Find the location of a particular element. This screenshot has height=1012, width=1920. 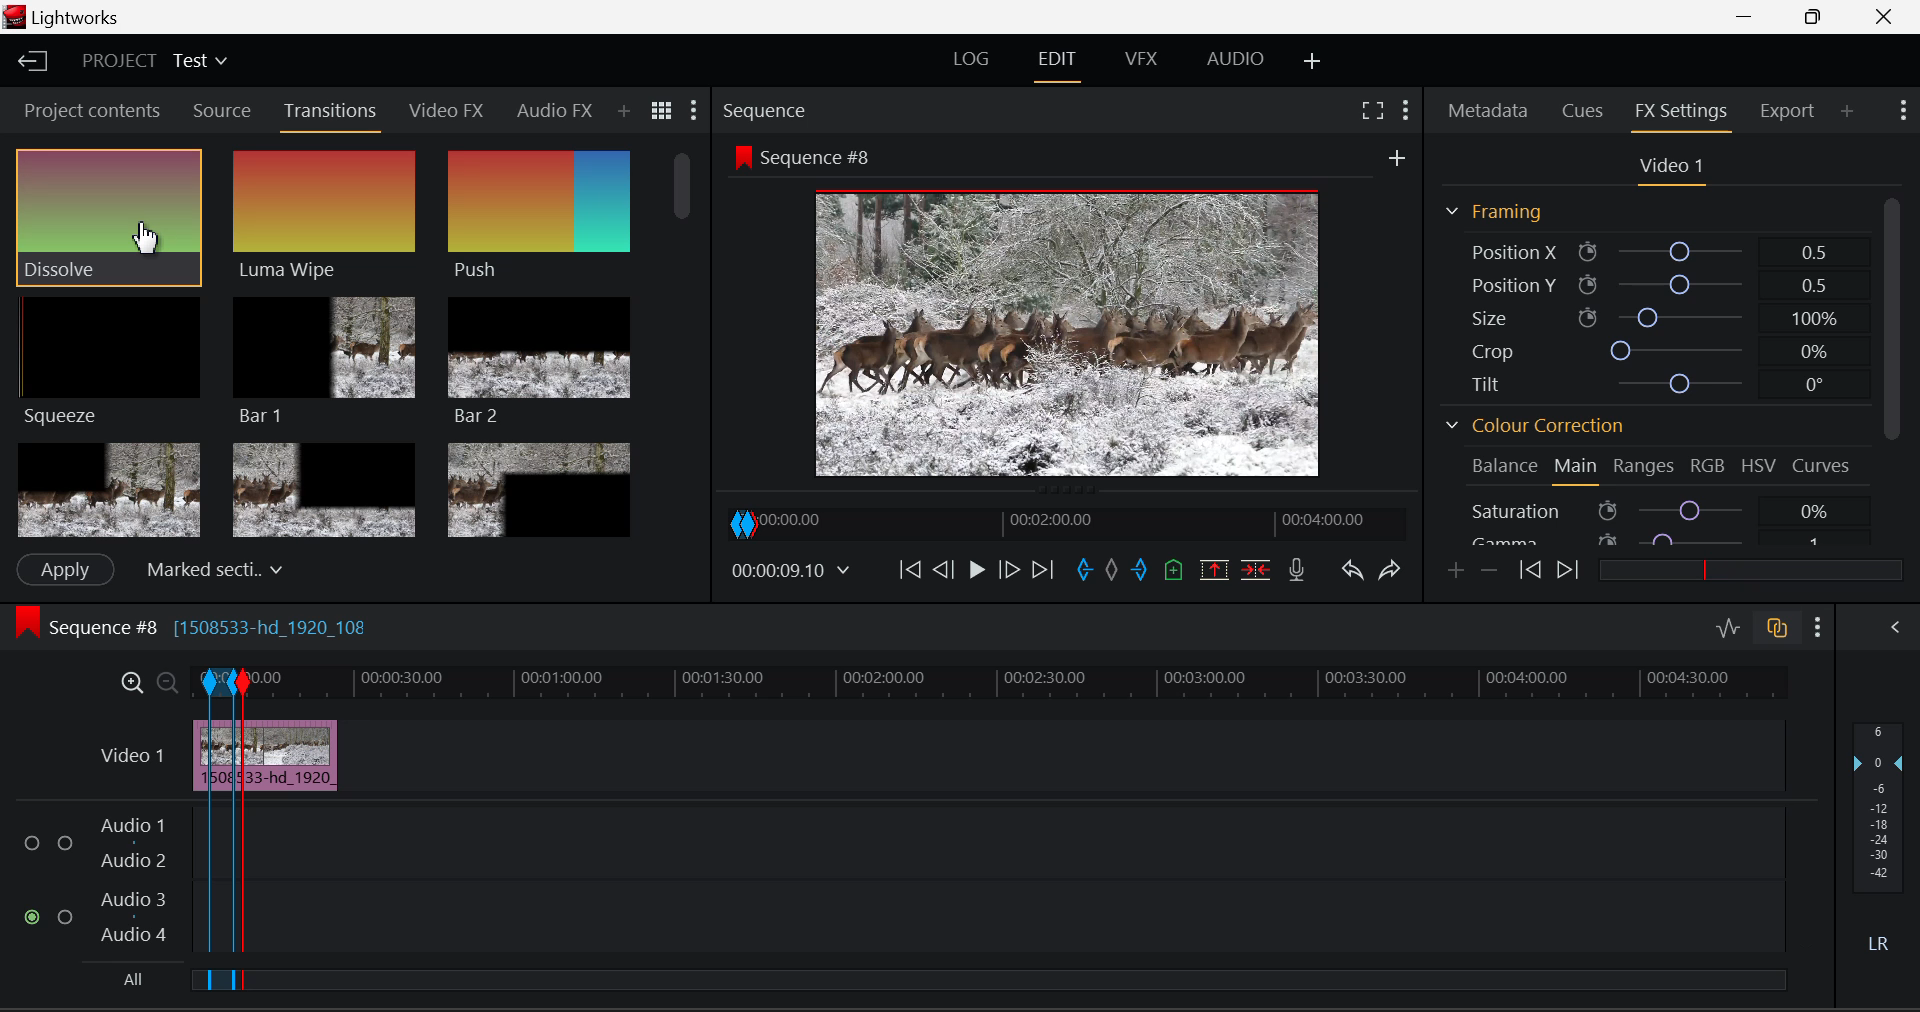

Transitions Panel Open is located at coordinates (331, 116).